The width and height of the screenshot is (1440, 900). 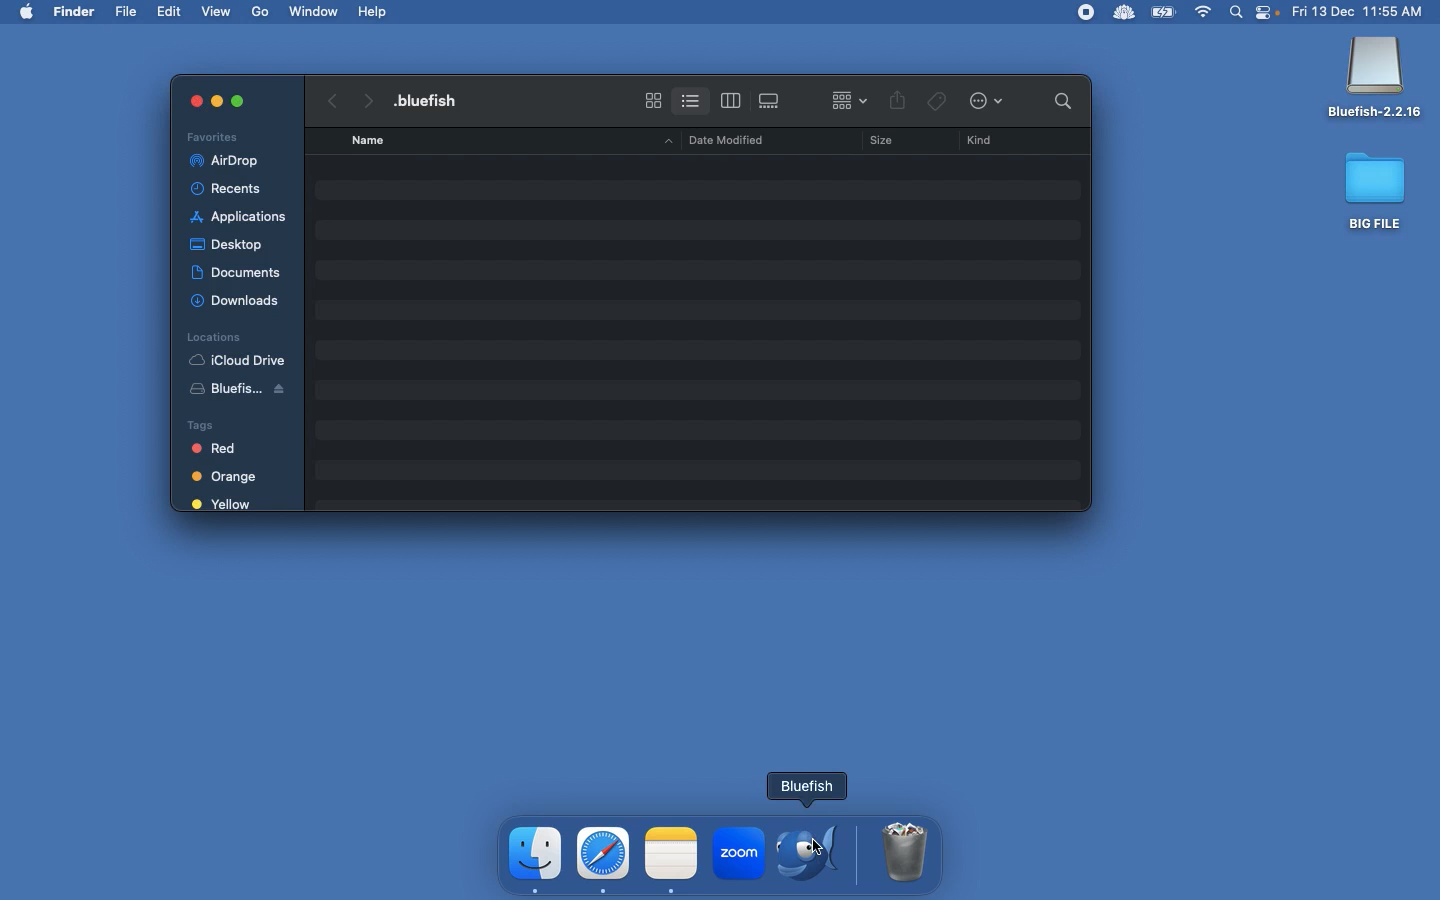 I want to click on red, so click(x=225, y=450).